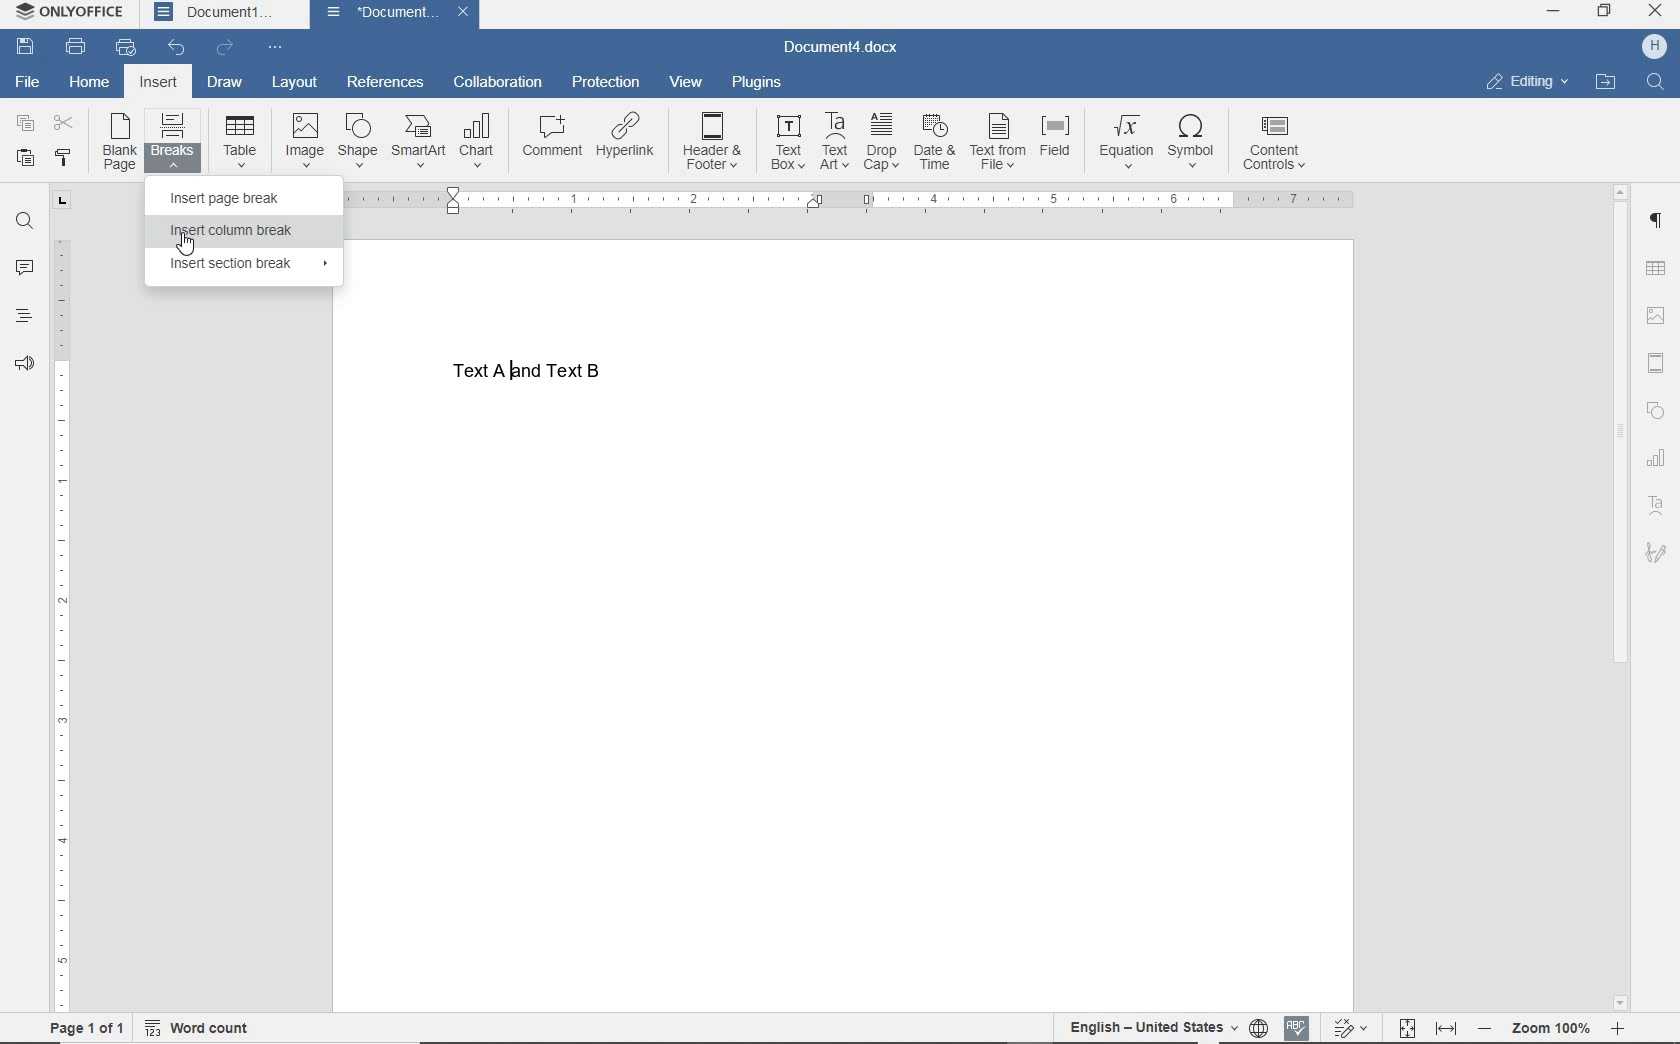  I want to click on BREAKS, so click(175, 143).